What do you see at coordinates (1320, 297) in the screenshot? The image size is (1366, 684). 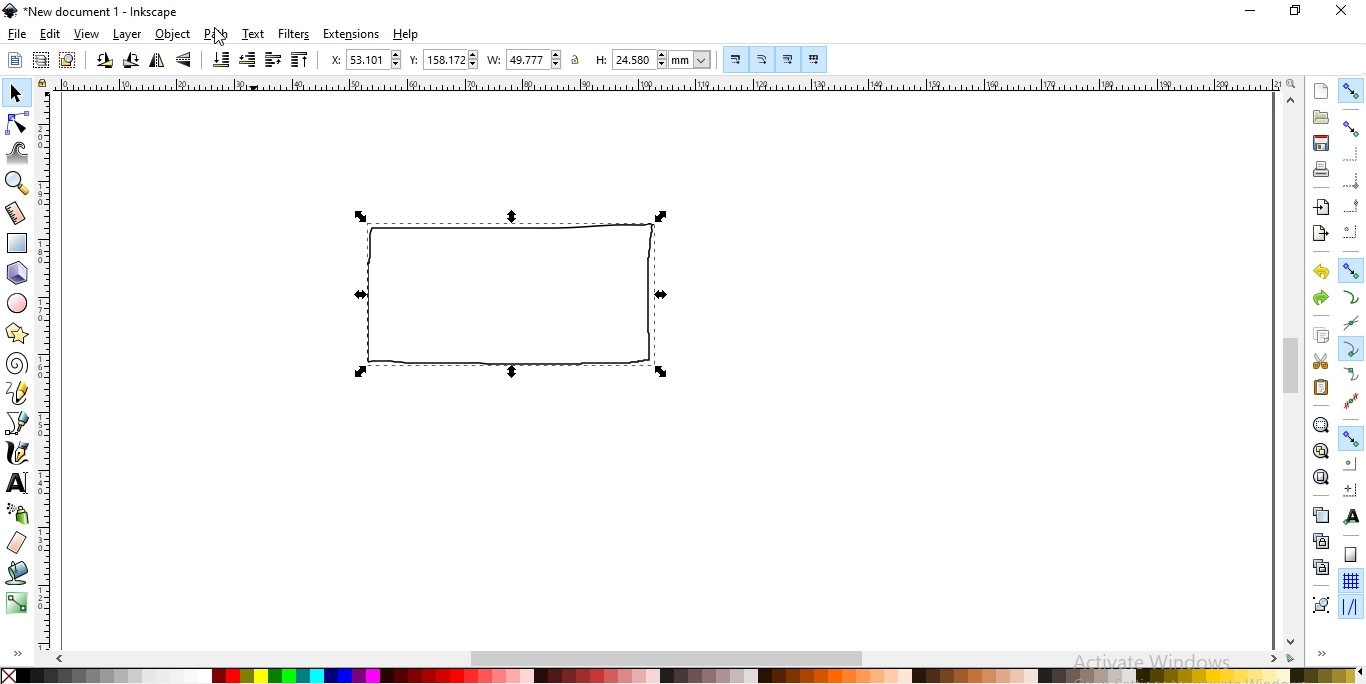 I see `redo` at bounding box center [1320, 297].